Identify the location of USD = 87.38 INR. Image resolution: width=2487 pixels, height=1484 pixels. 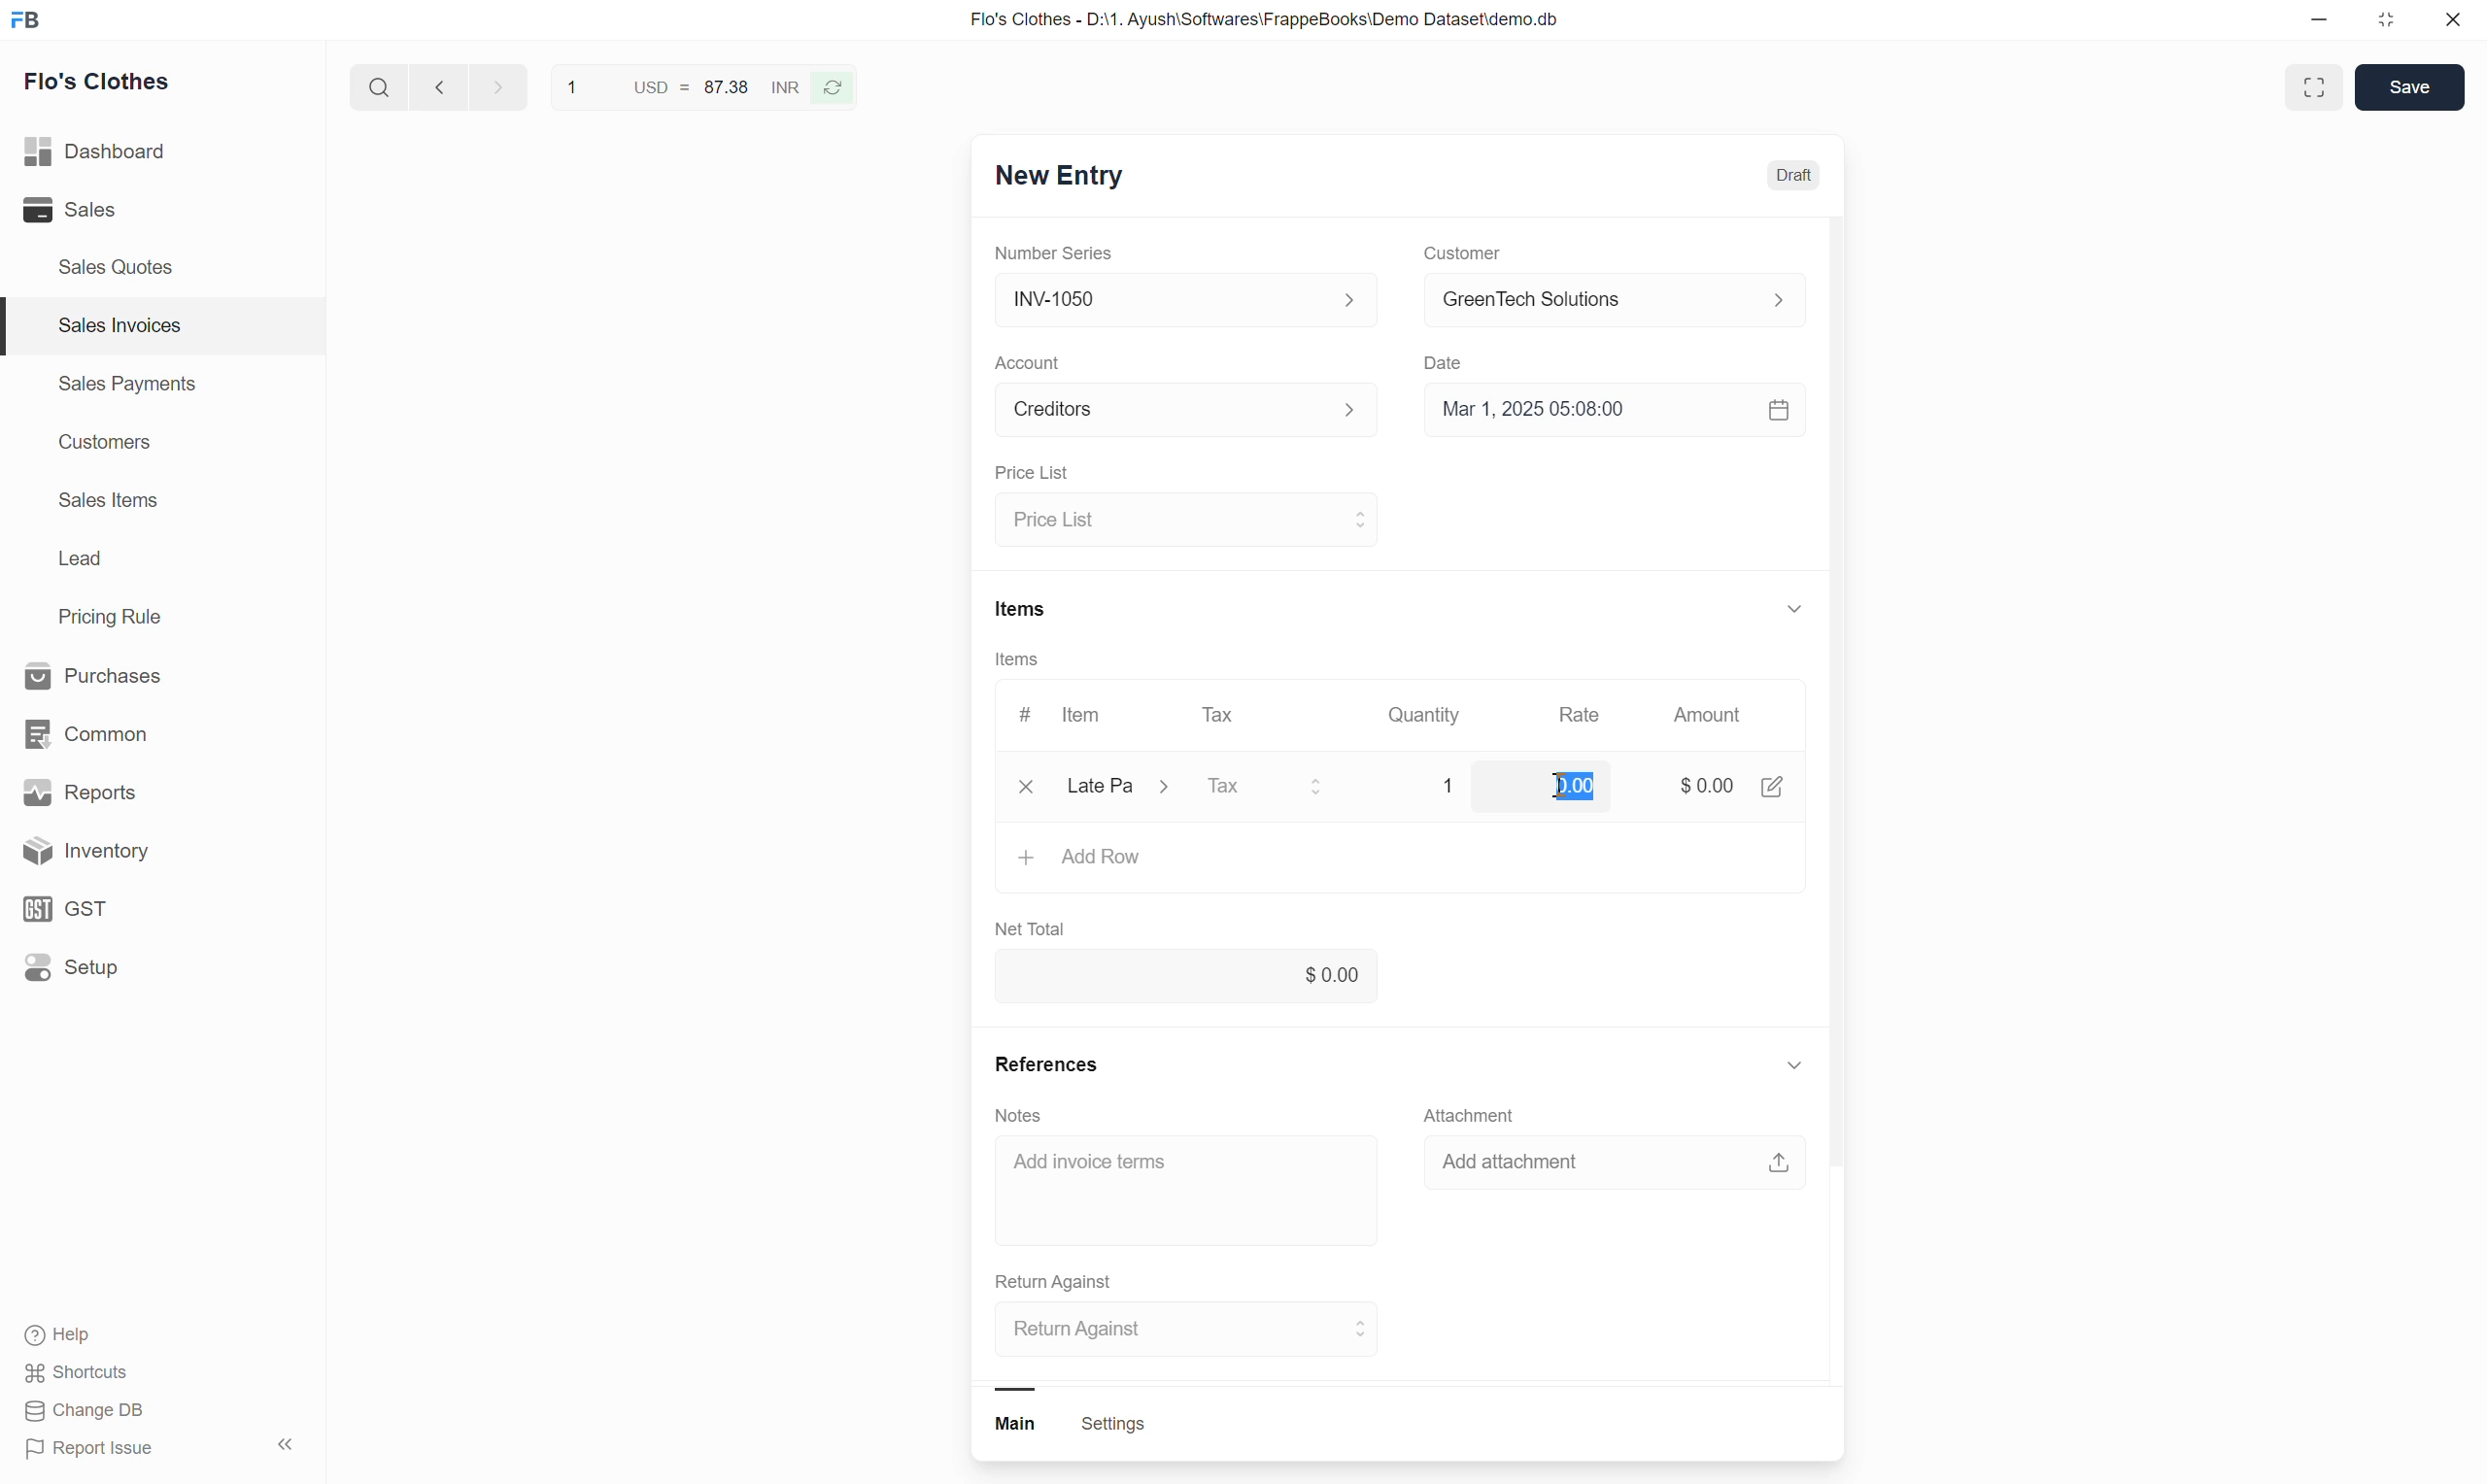
(674, 90).